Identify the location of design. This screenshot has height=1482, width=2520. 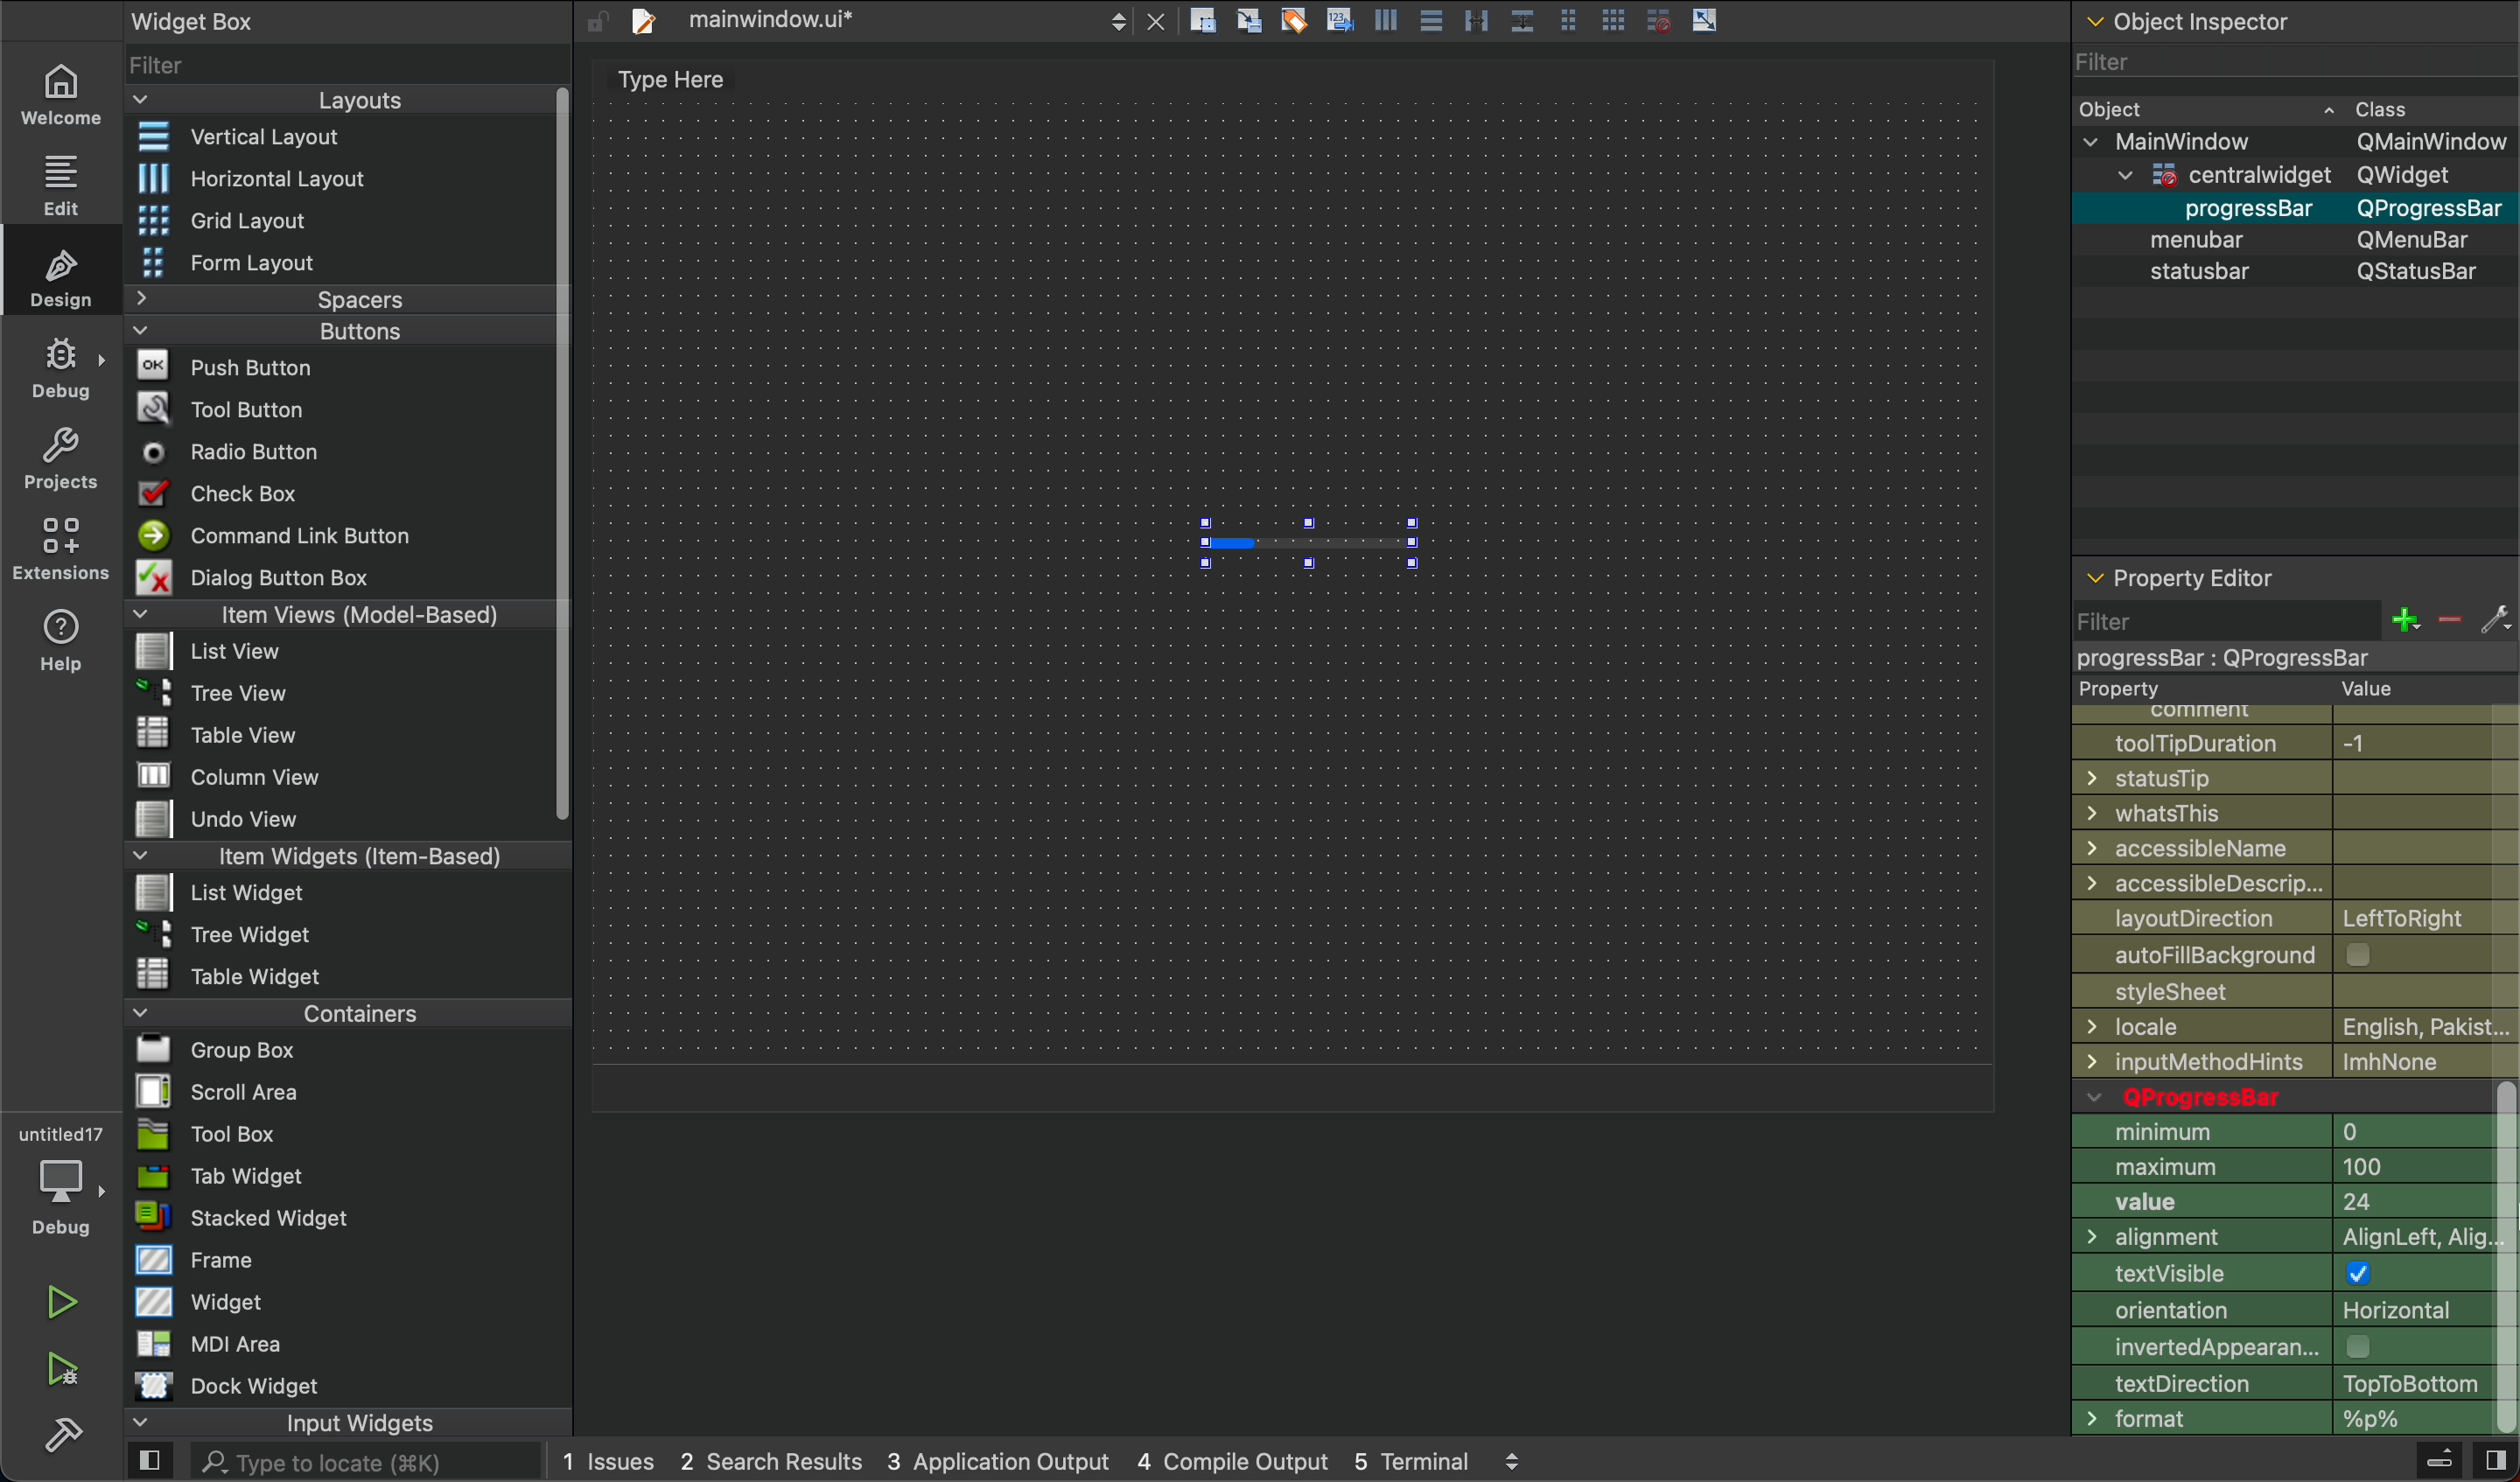
(66, 275).